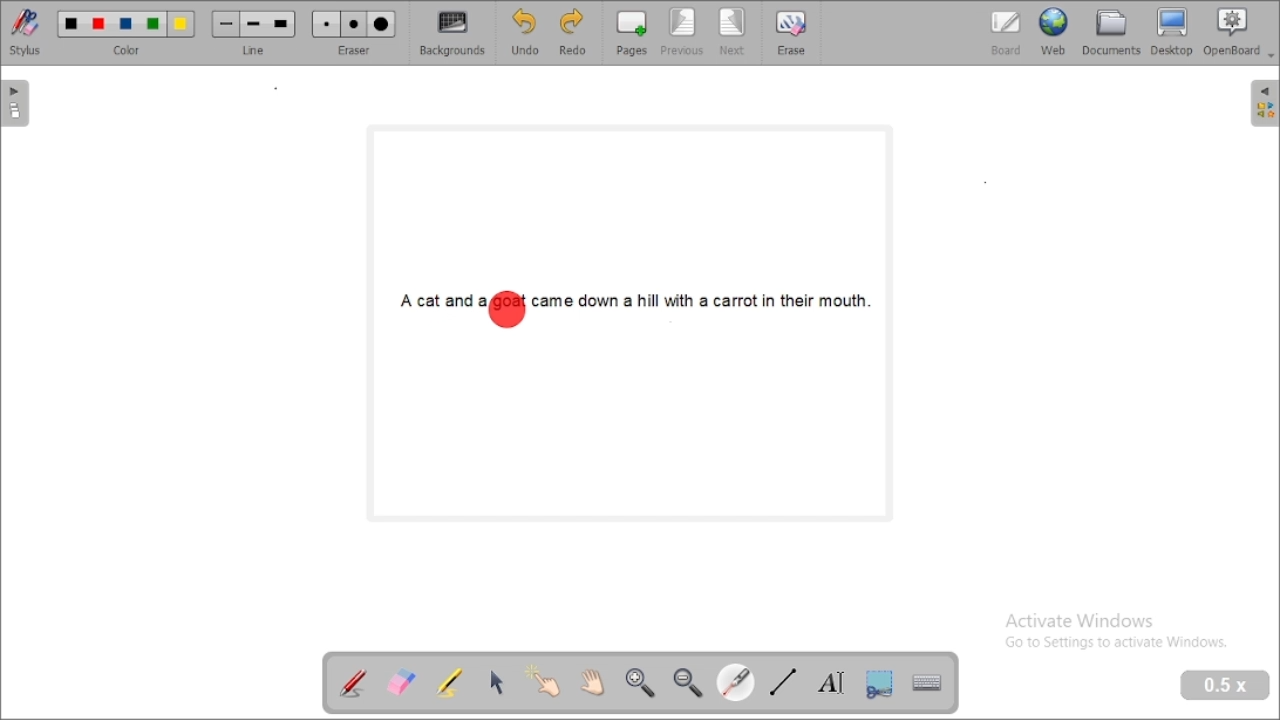 The height and width of the screenshot is (720, 1280). What do you see at coordinates (1263, 104) in the screenshot?
I see `sidebar settings` at bounding box center [1263, 104].